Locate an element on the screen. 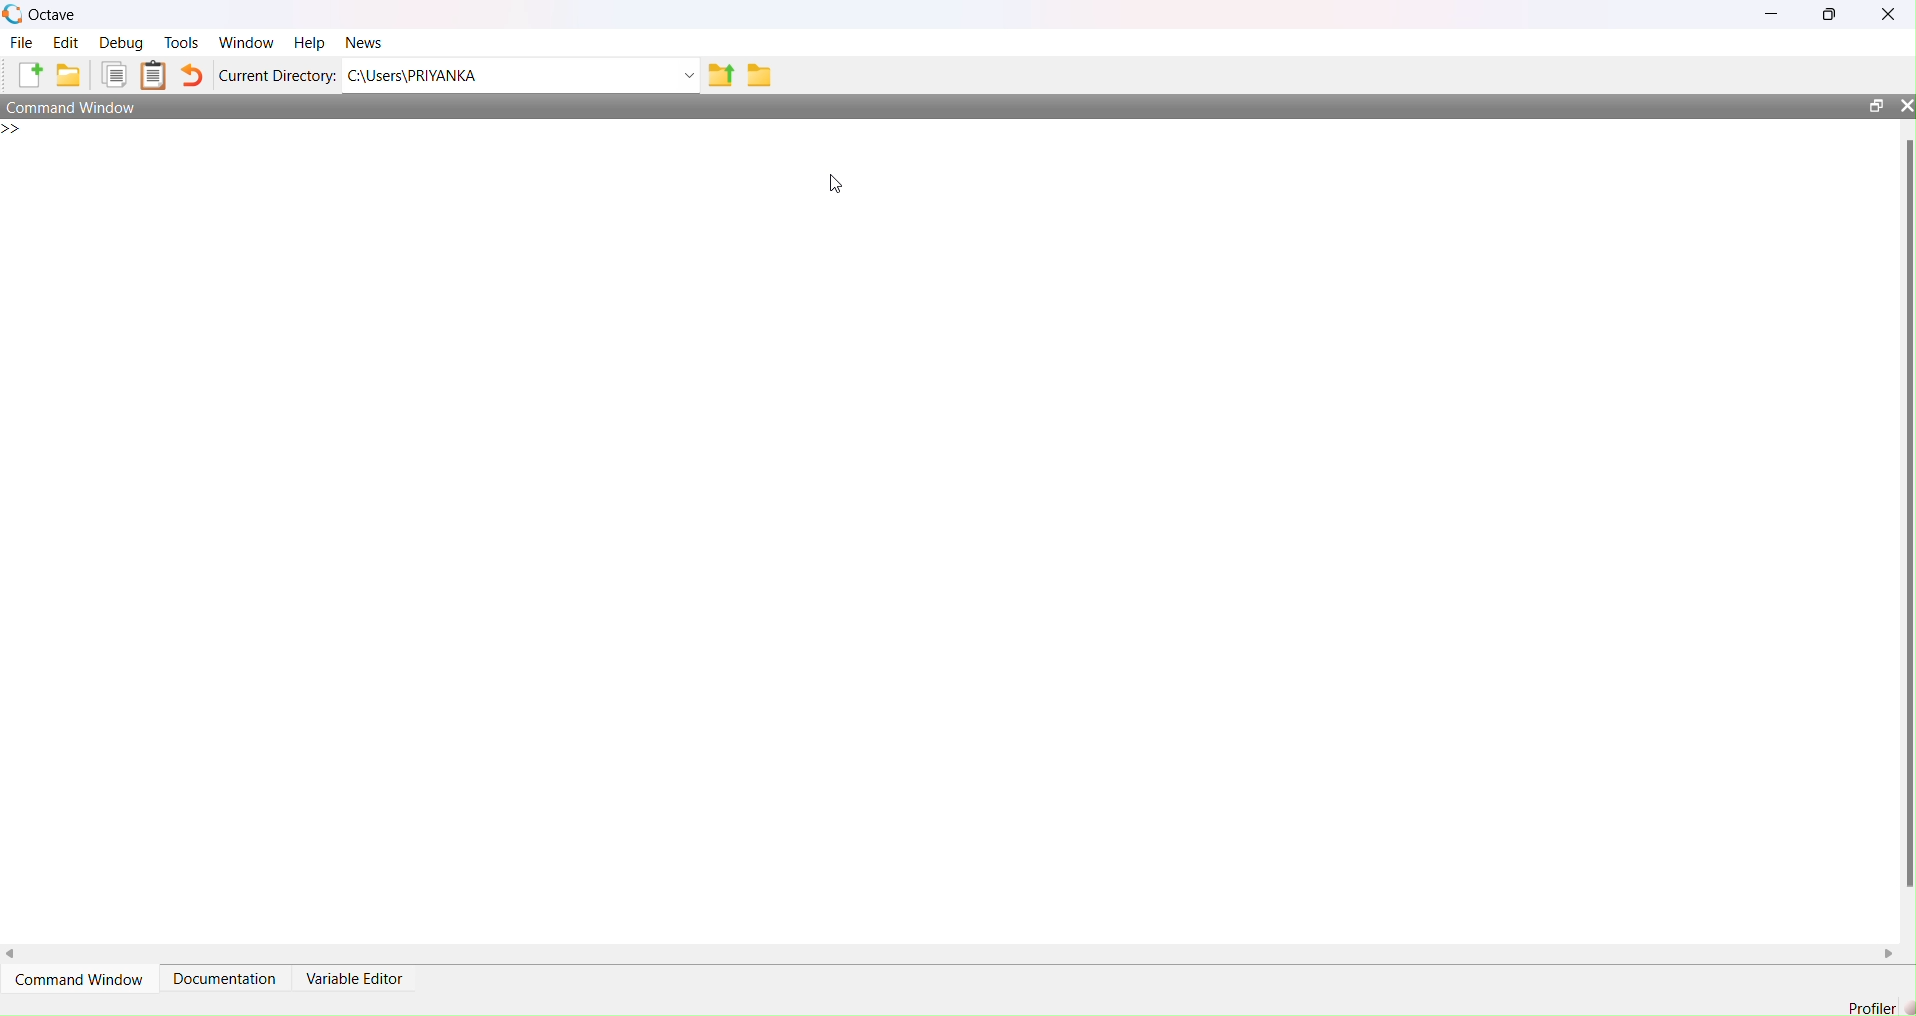 The height and width of the screenshot is (1016, 1916). export is located at coordinates (719, 75).